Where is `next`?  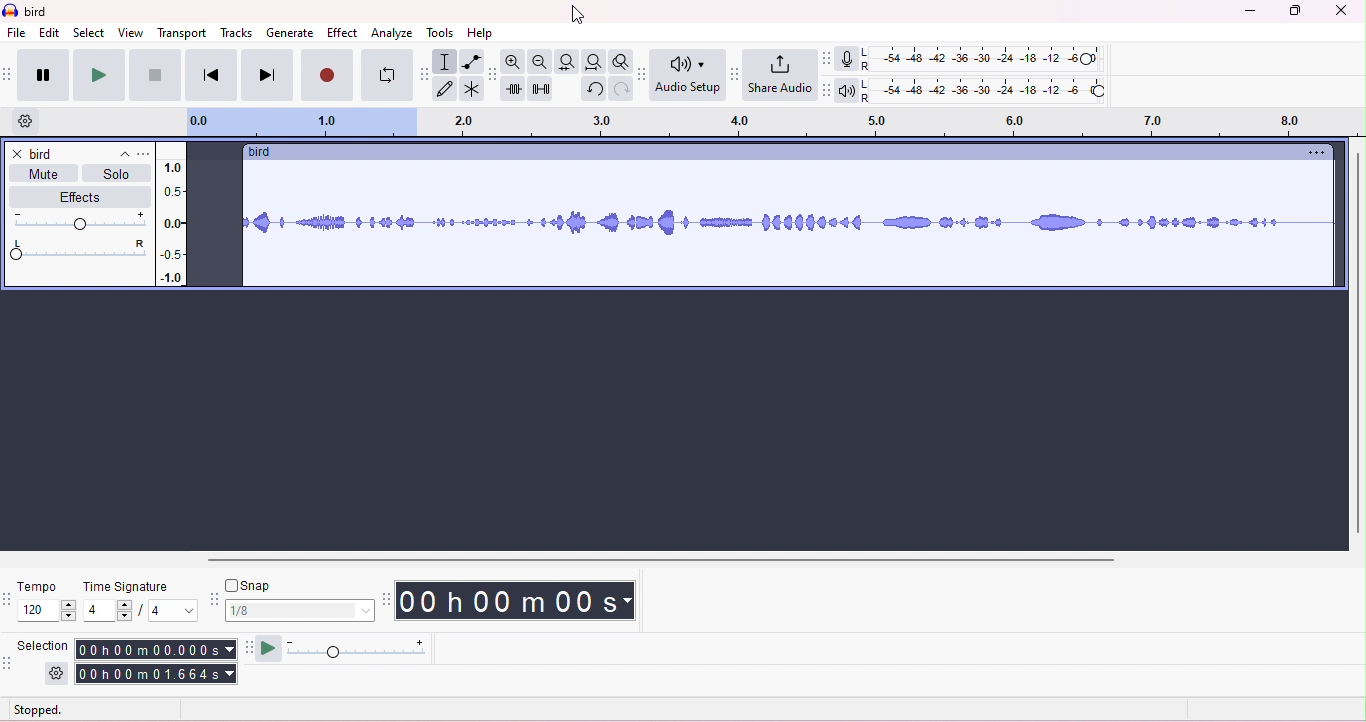
next is located at coordinates (265, 76).